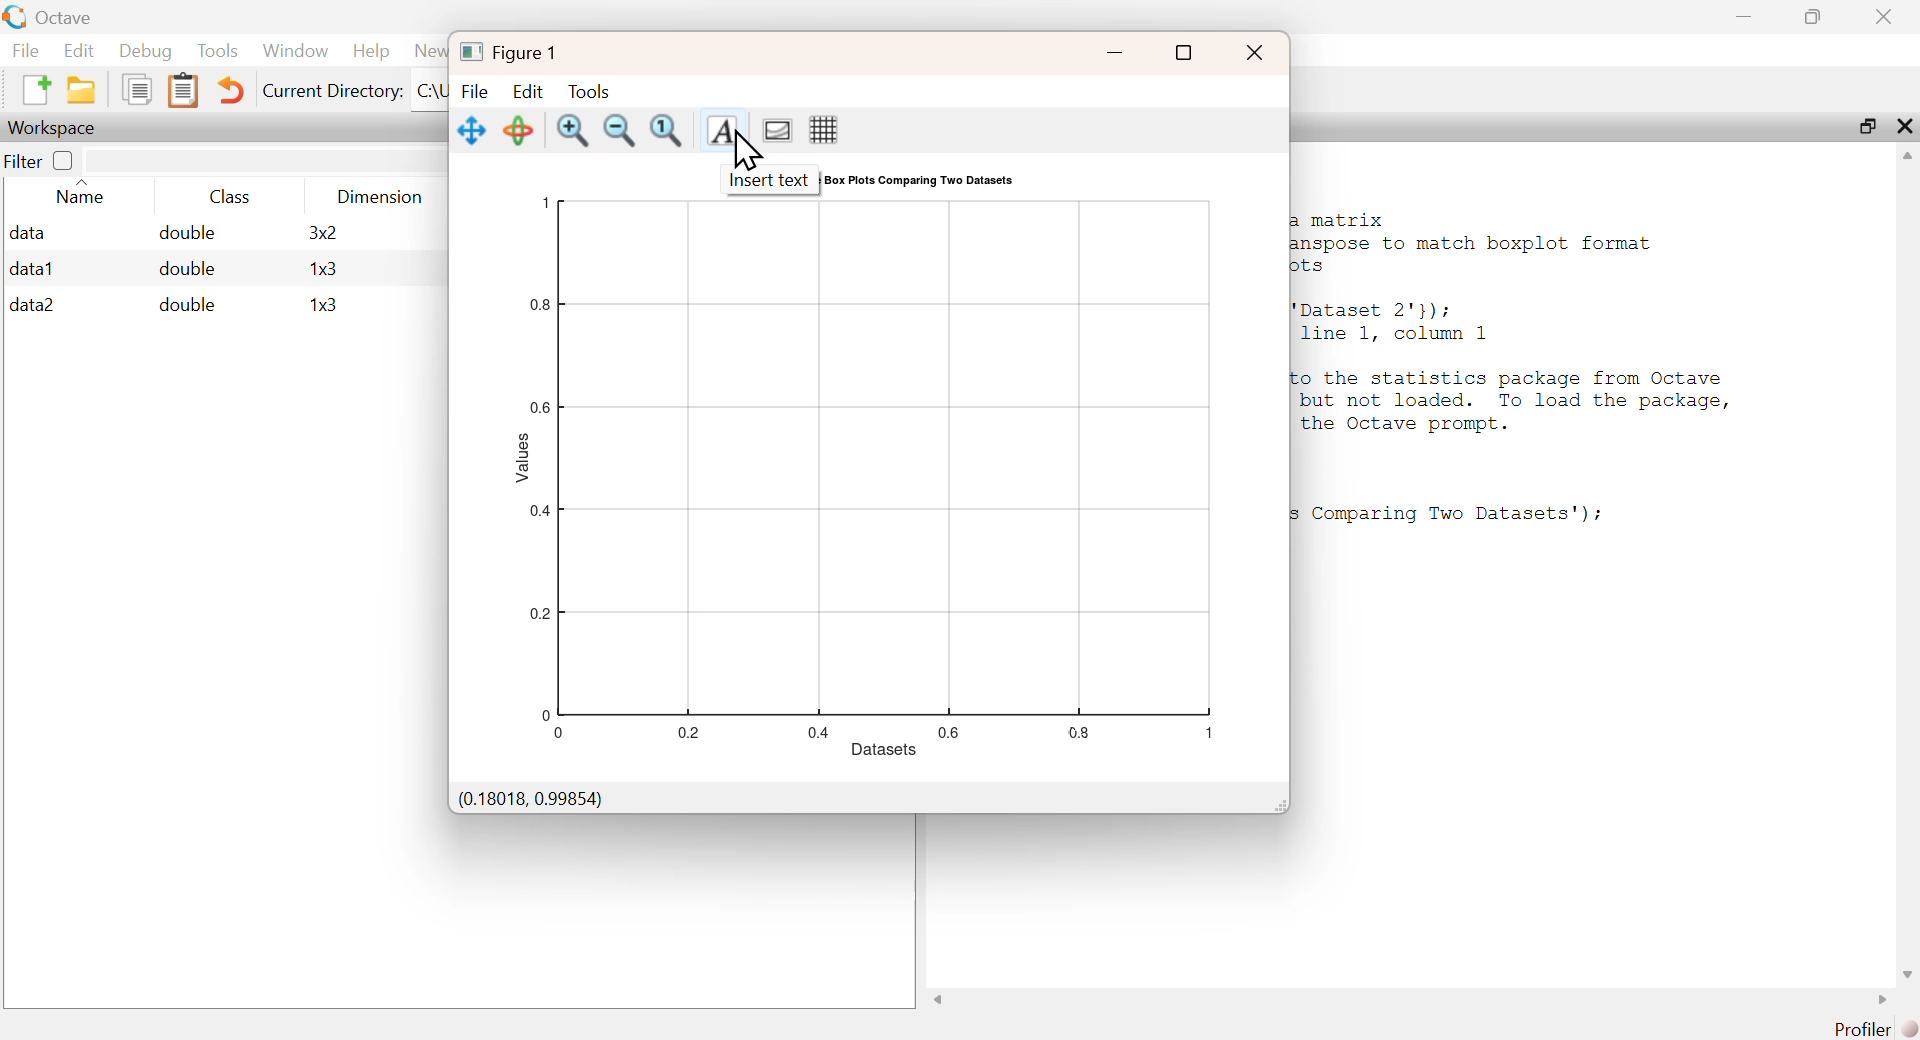 This screenshot has width=1920, height=1040. I want to click on double, so click(190, 269).